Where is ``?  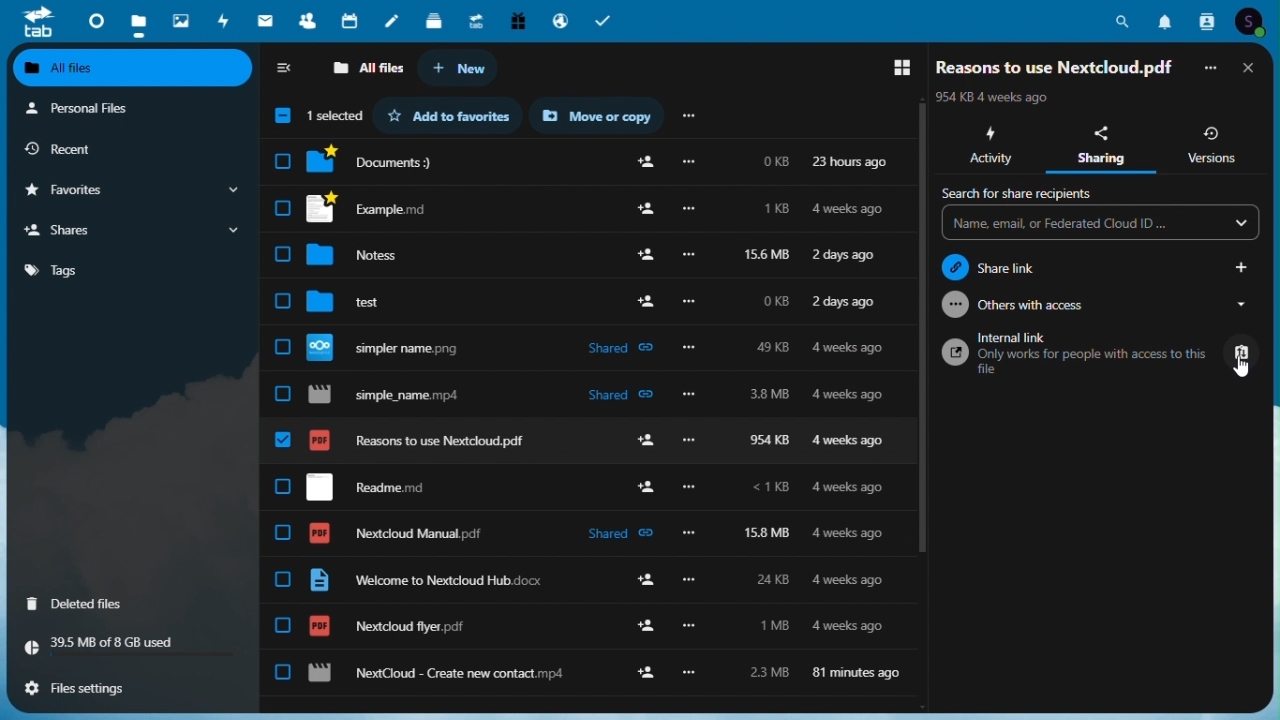  is located at coordinates (692, 485).